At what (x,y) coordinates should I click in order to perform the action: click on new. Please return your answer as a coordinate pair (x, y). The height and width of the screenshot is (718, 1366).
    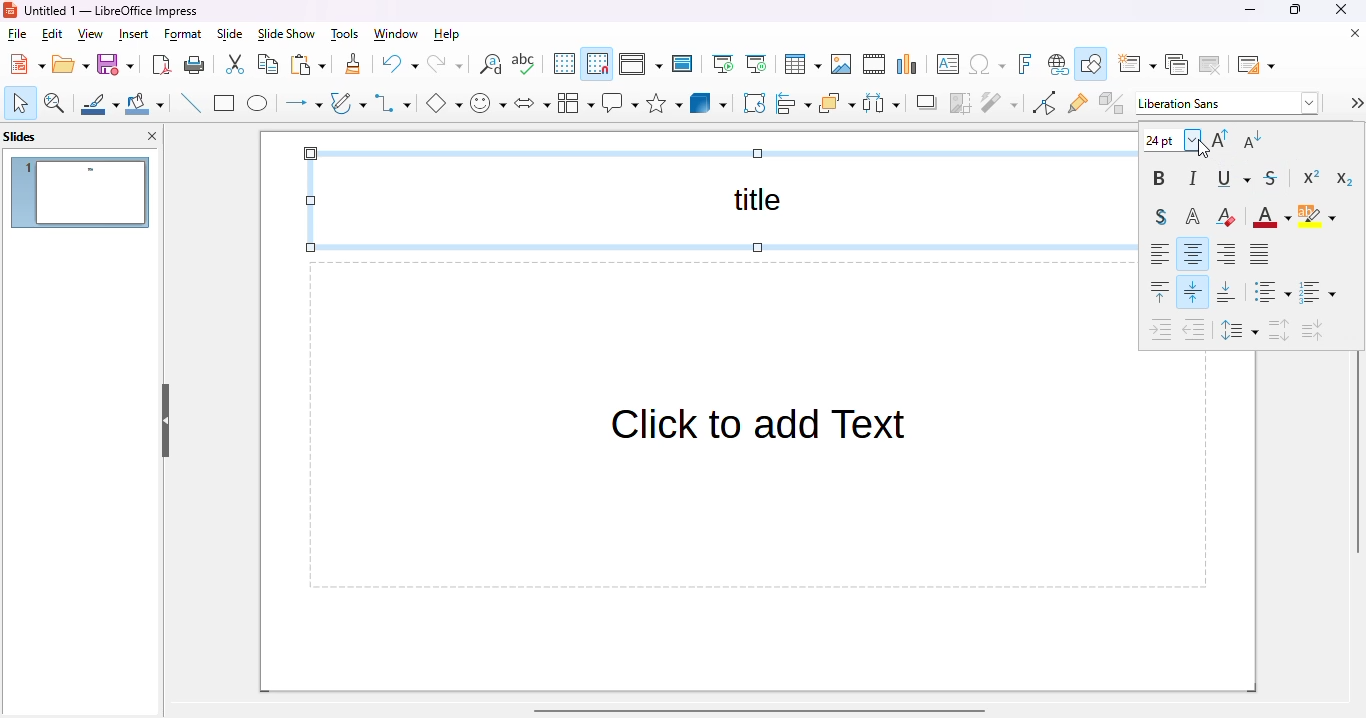
    Looking at the image, I should click on (27, 64).